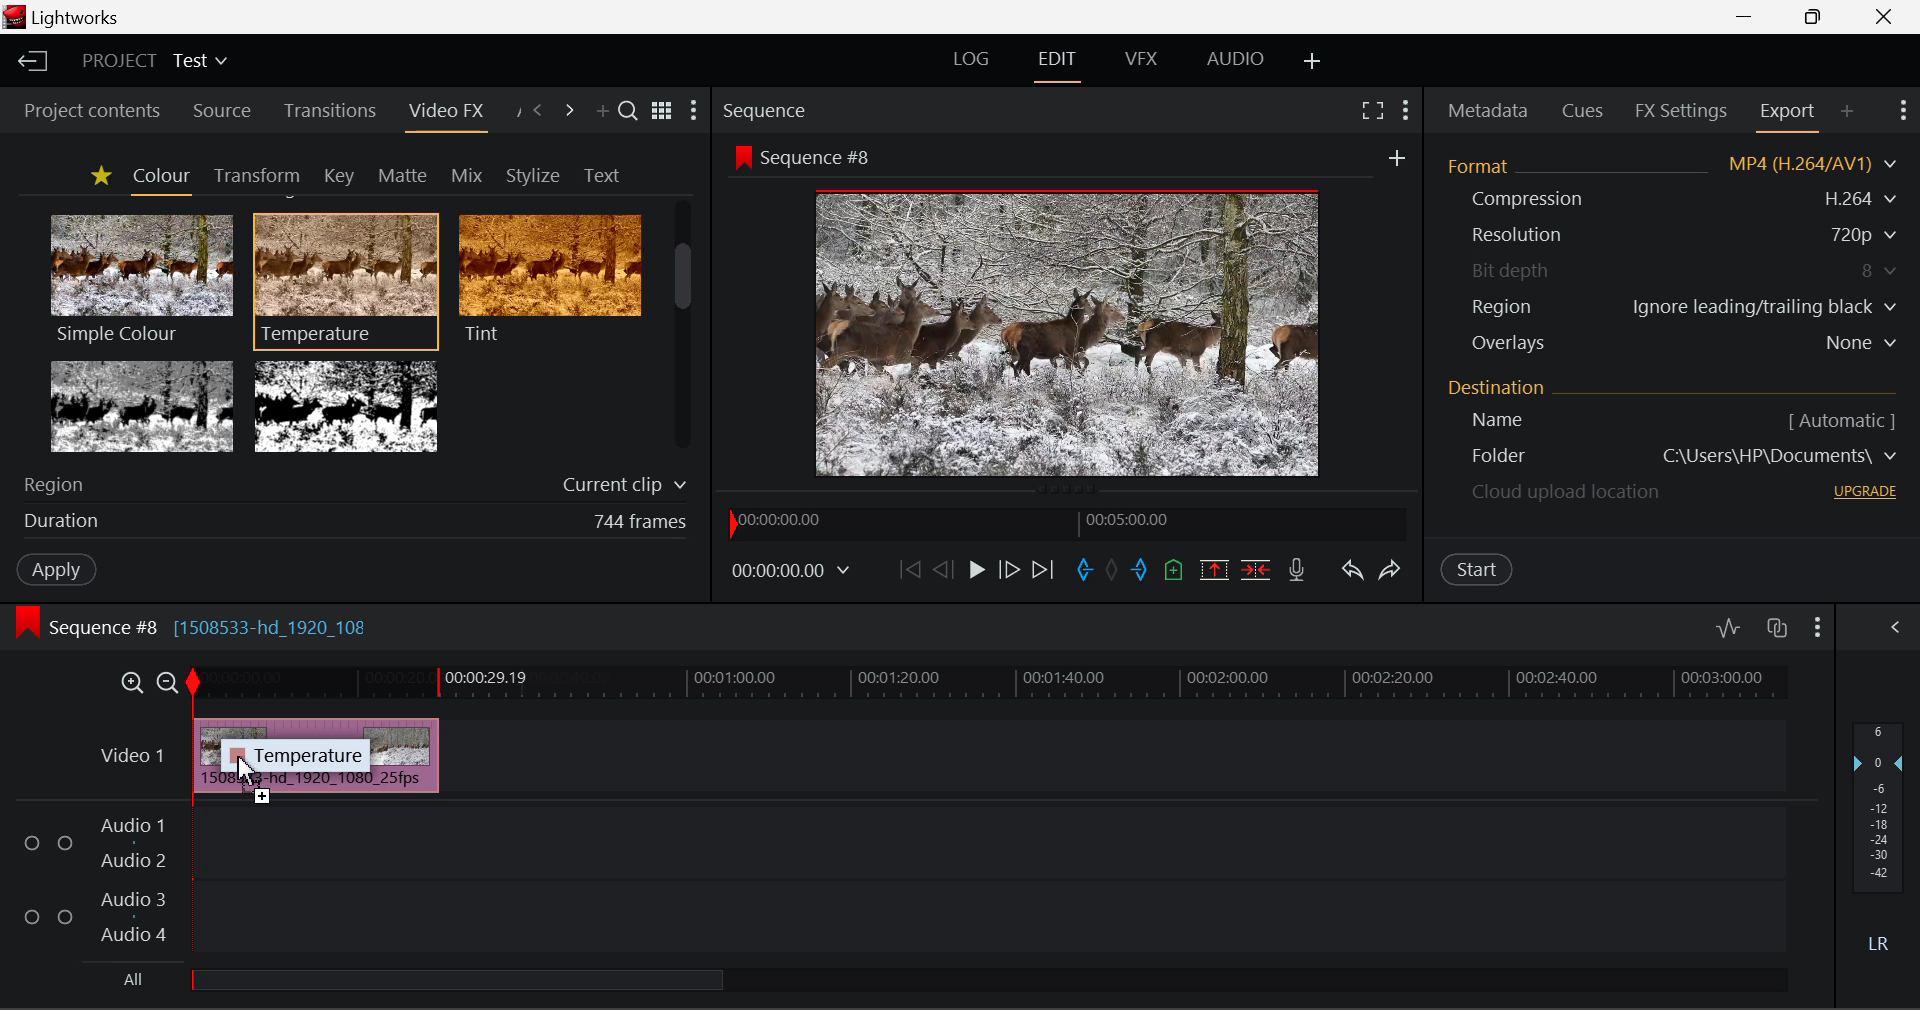 The image size is (1920, 1010). Describe the element at coordinates (1131, 519) in the screenshot. I see `00:05:00.00` at that location.